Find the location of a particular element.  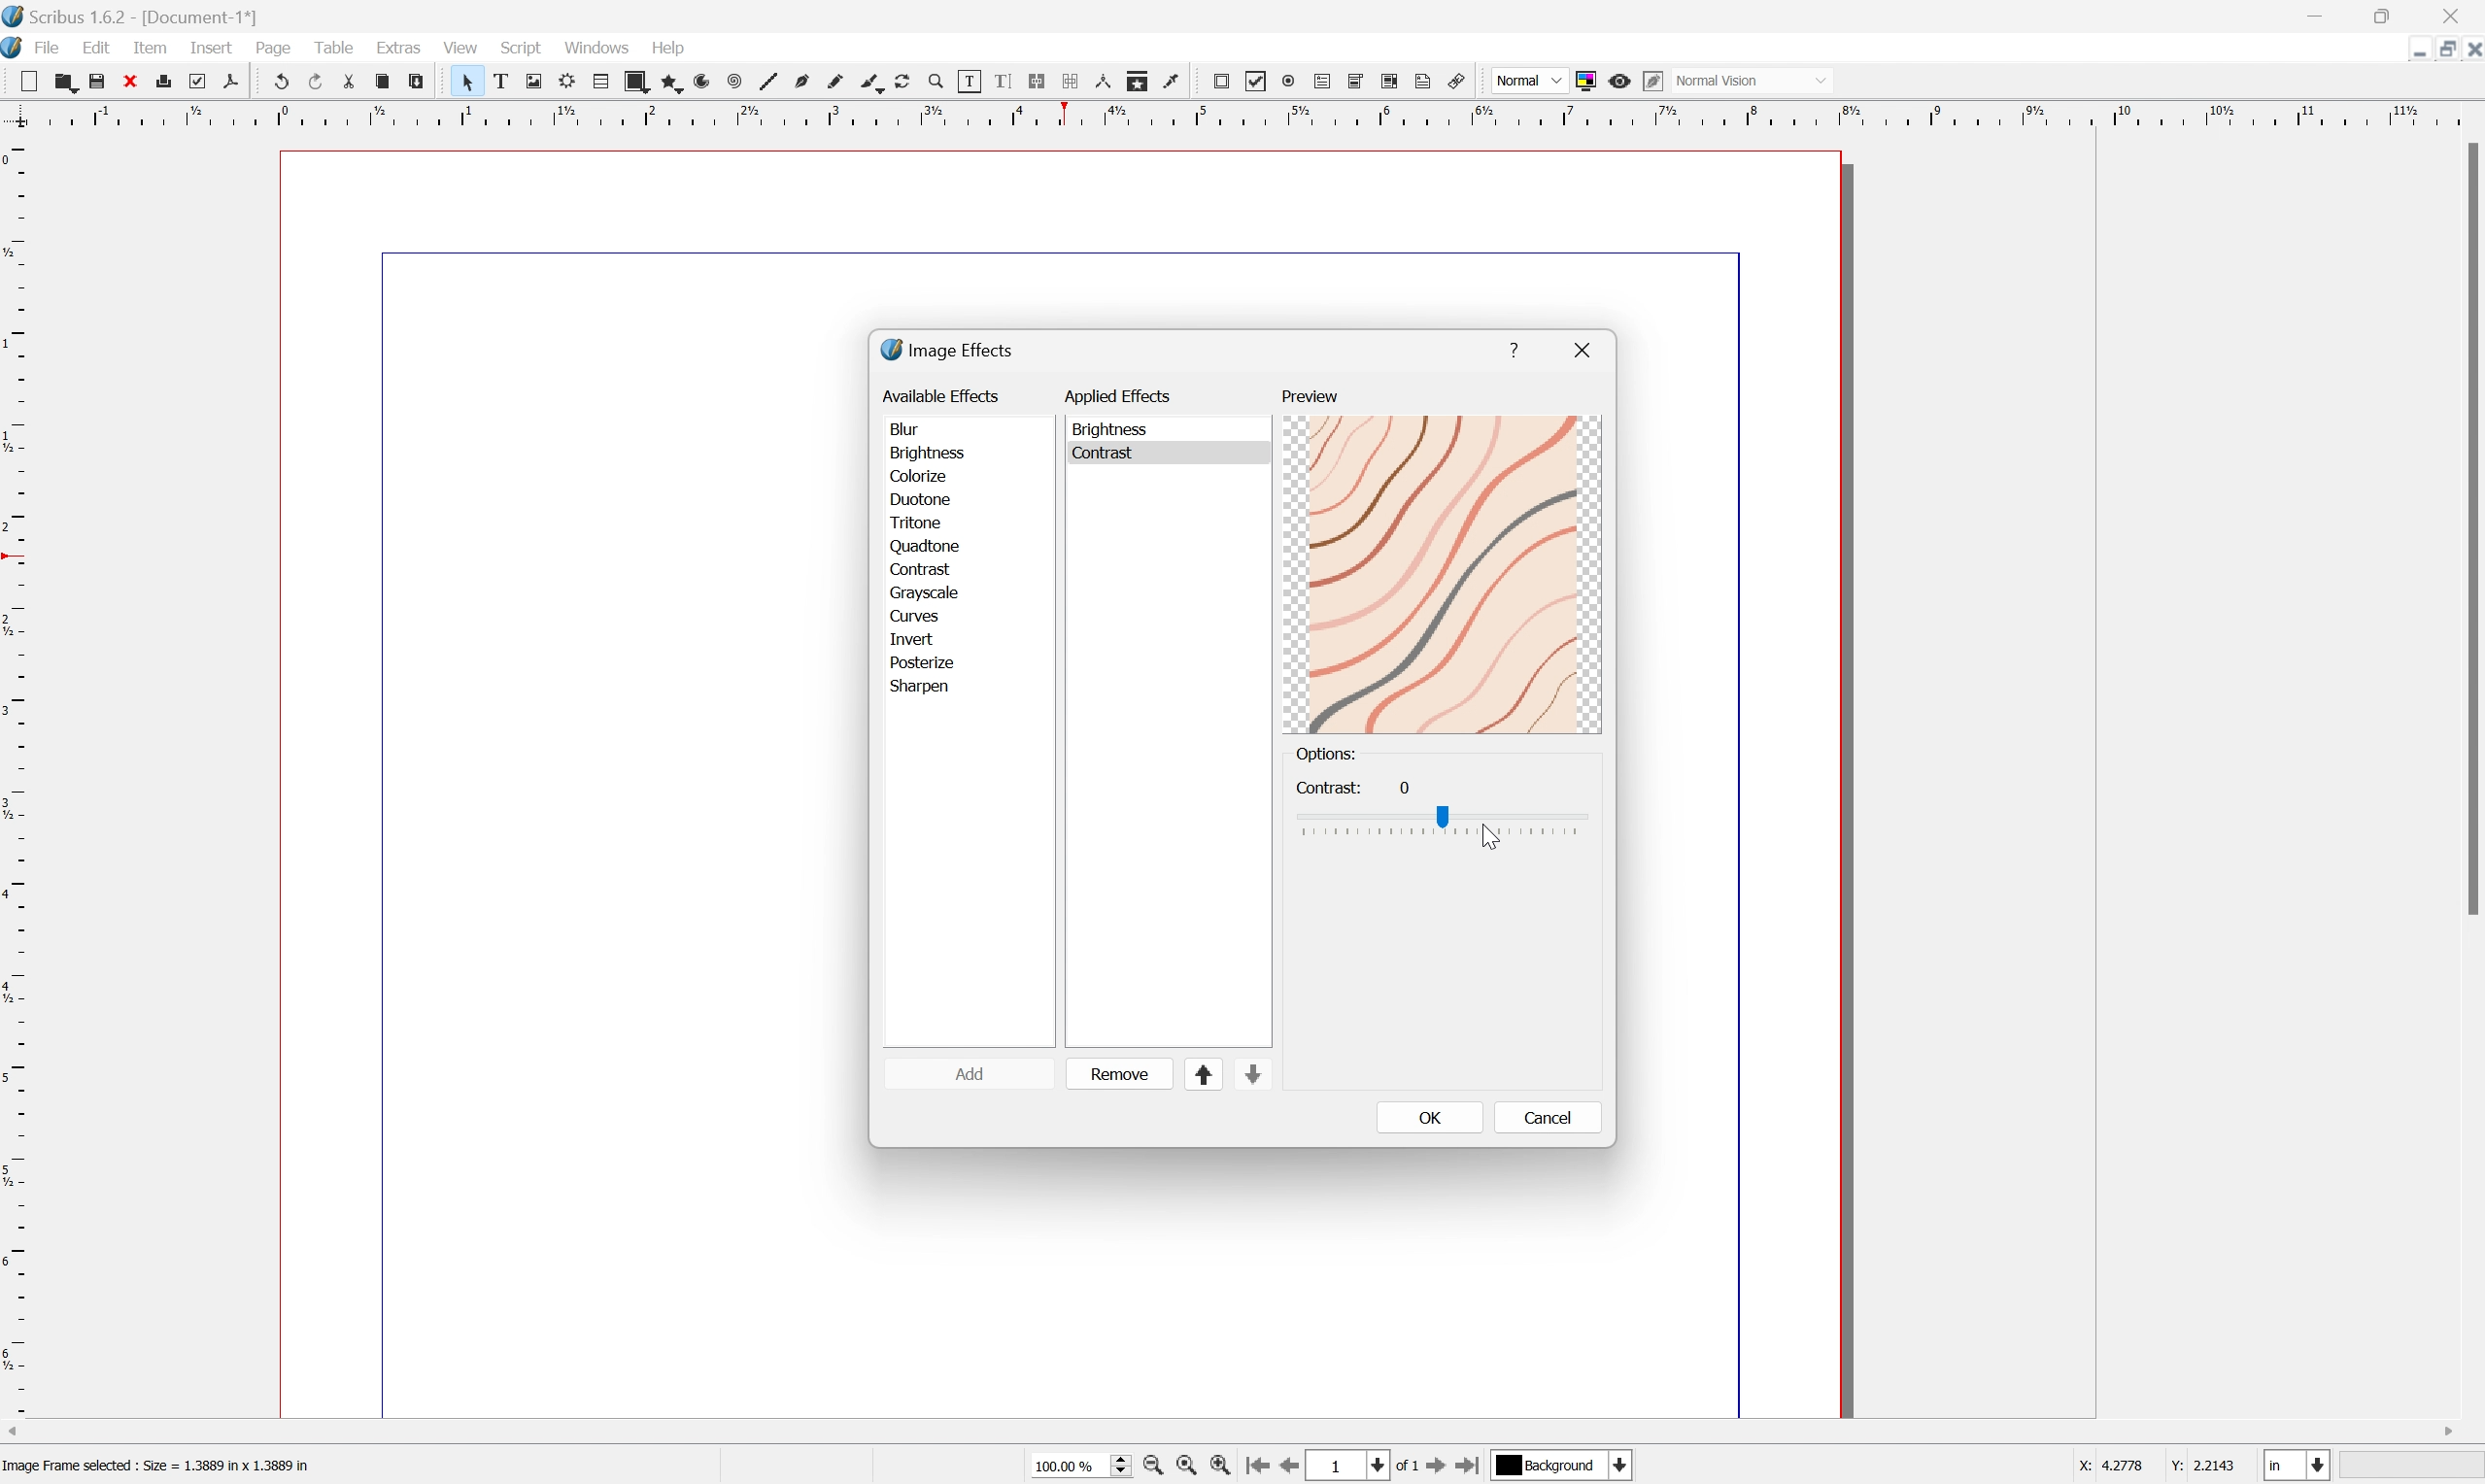

Calligraphic line is located at coordinates (876, 84).